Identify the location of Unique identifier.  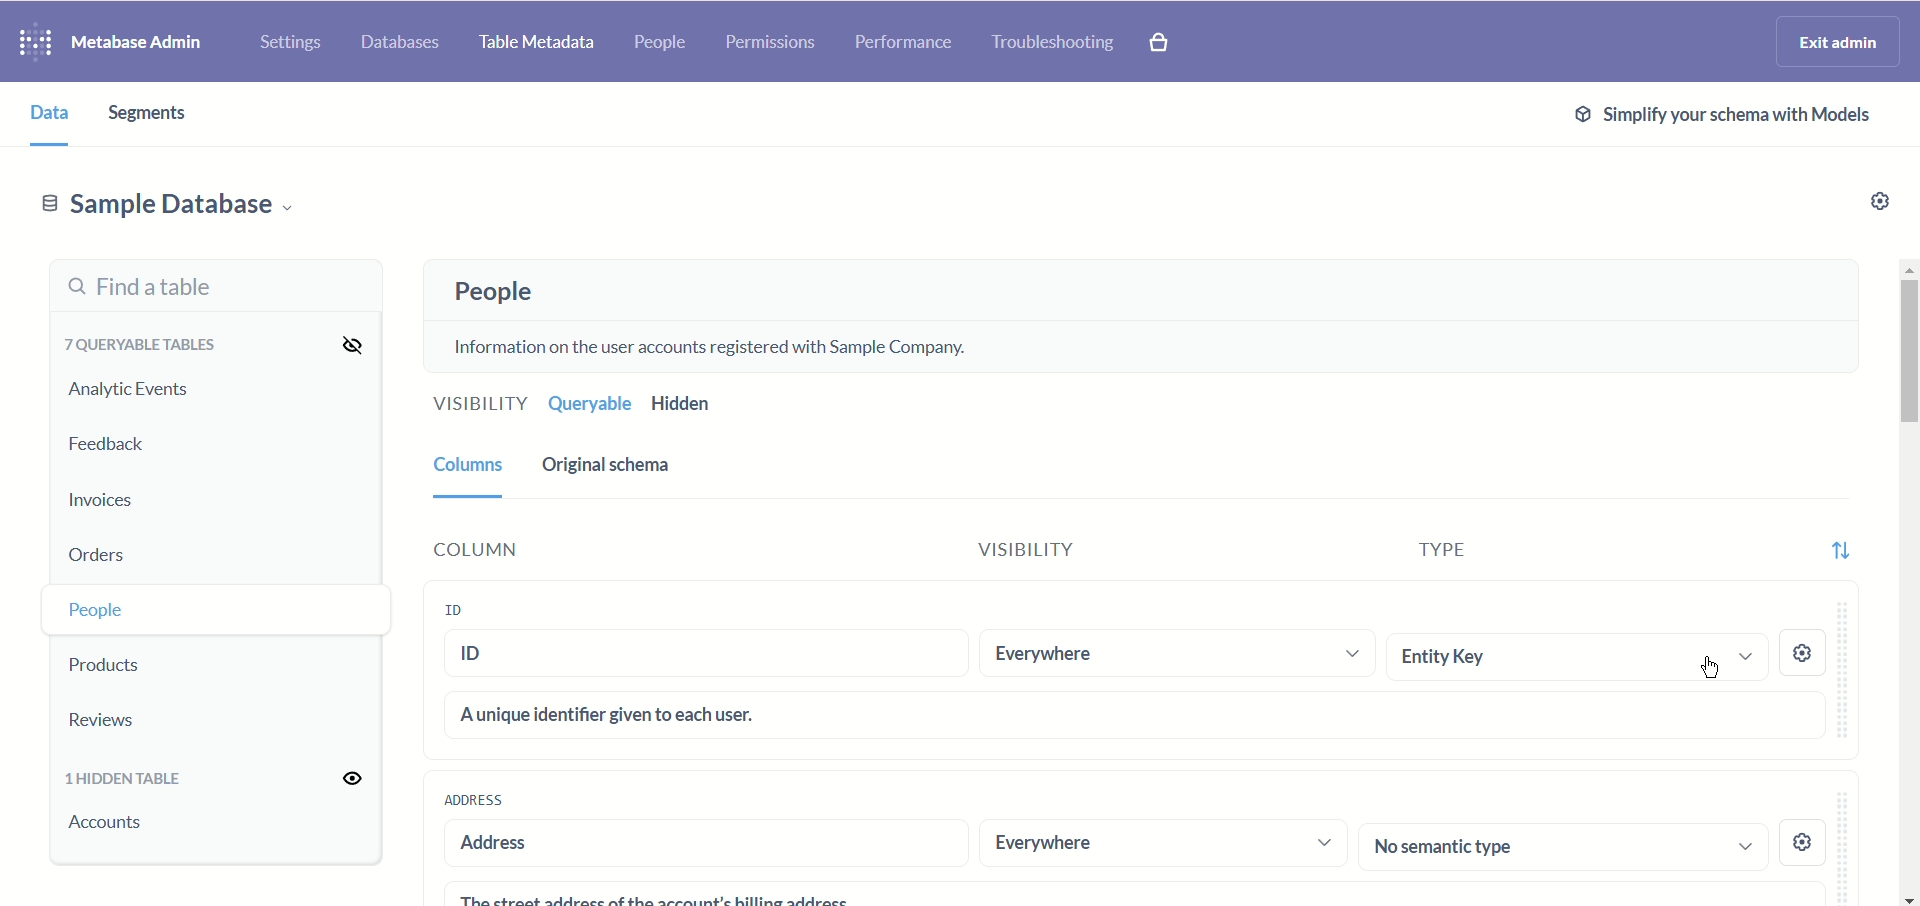
(1136, 714).